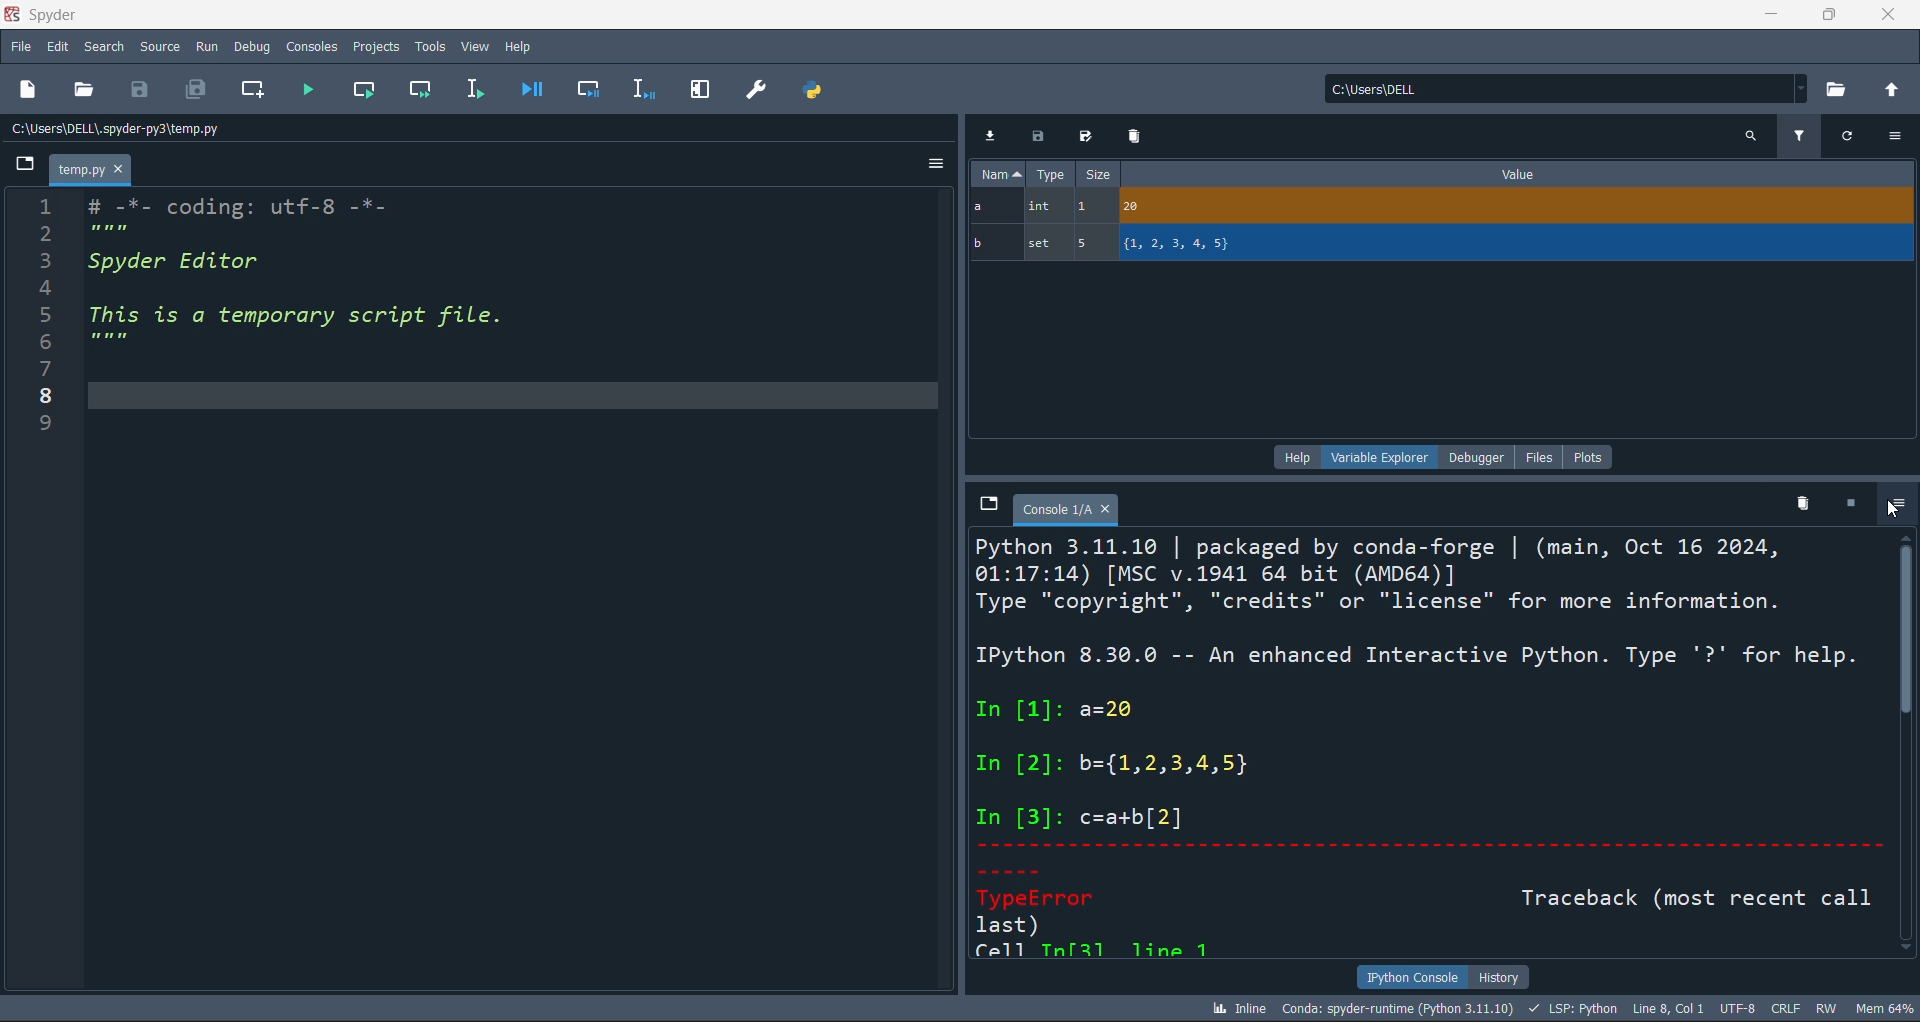  I want to click on delete, so click(1799, 502).